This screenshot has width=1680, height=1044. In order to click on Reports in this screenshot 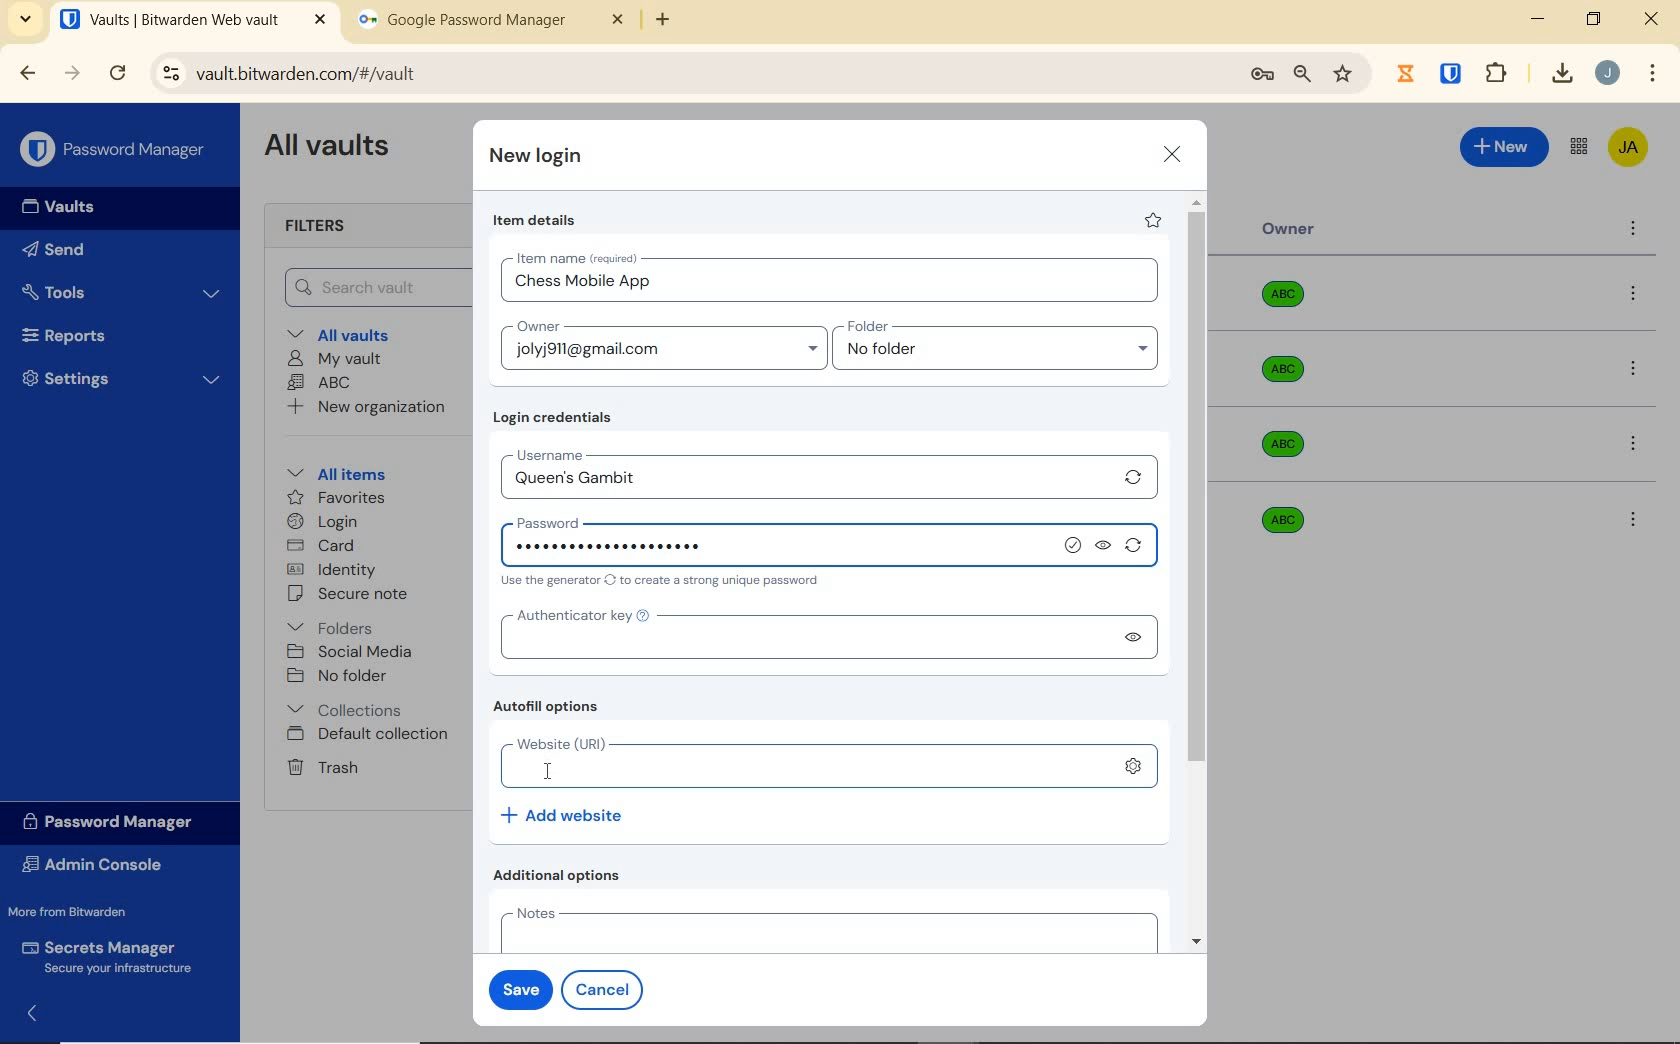, I will do `click(87, 331)`.